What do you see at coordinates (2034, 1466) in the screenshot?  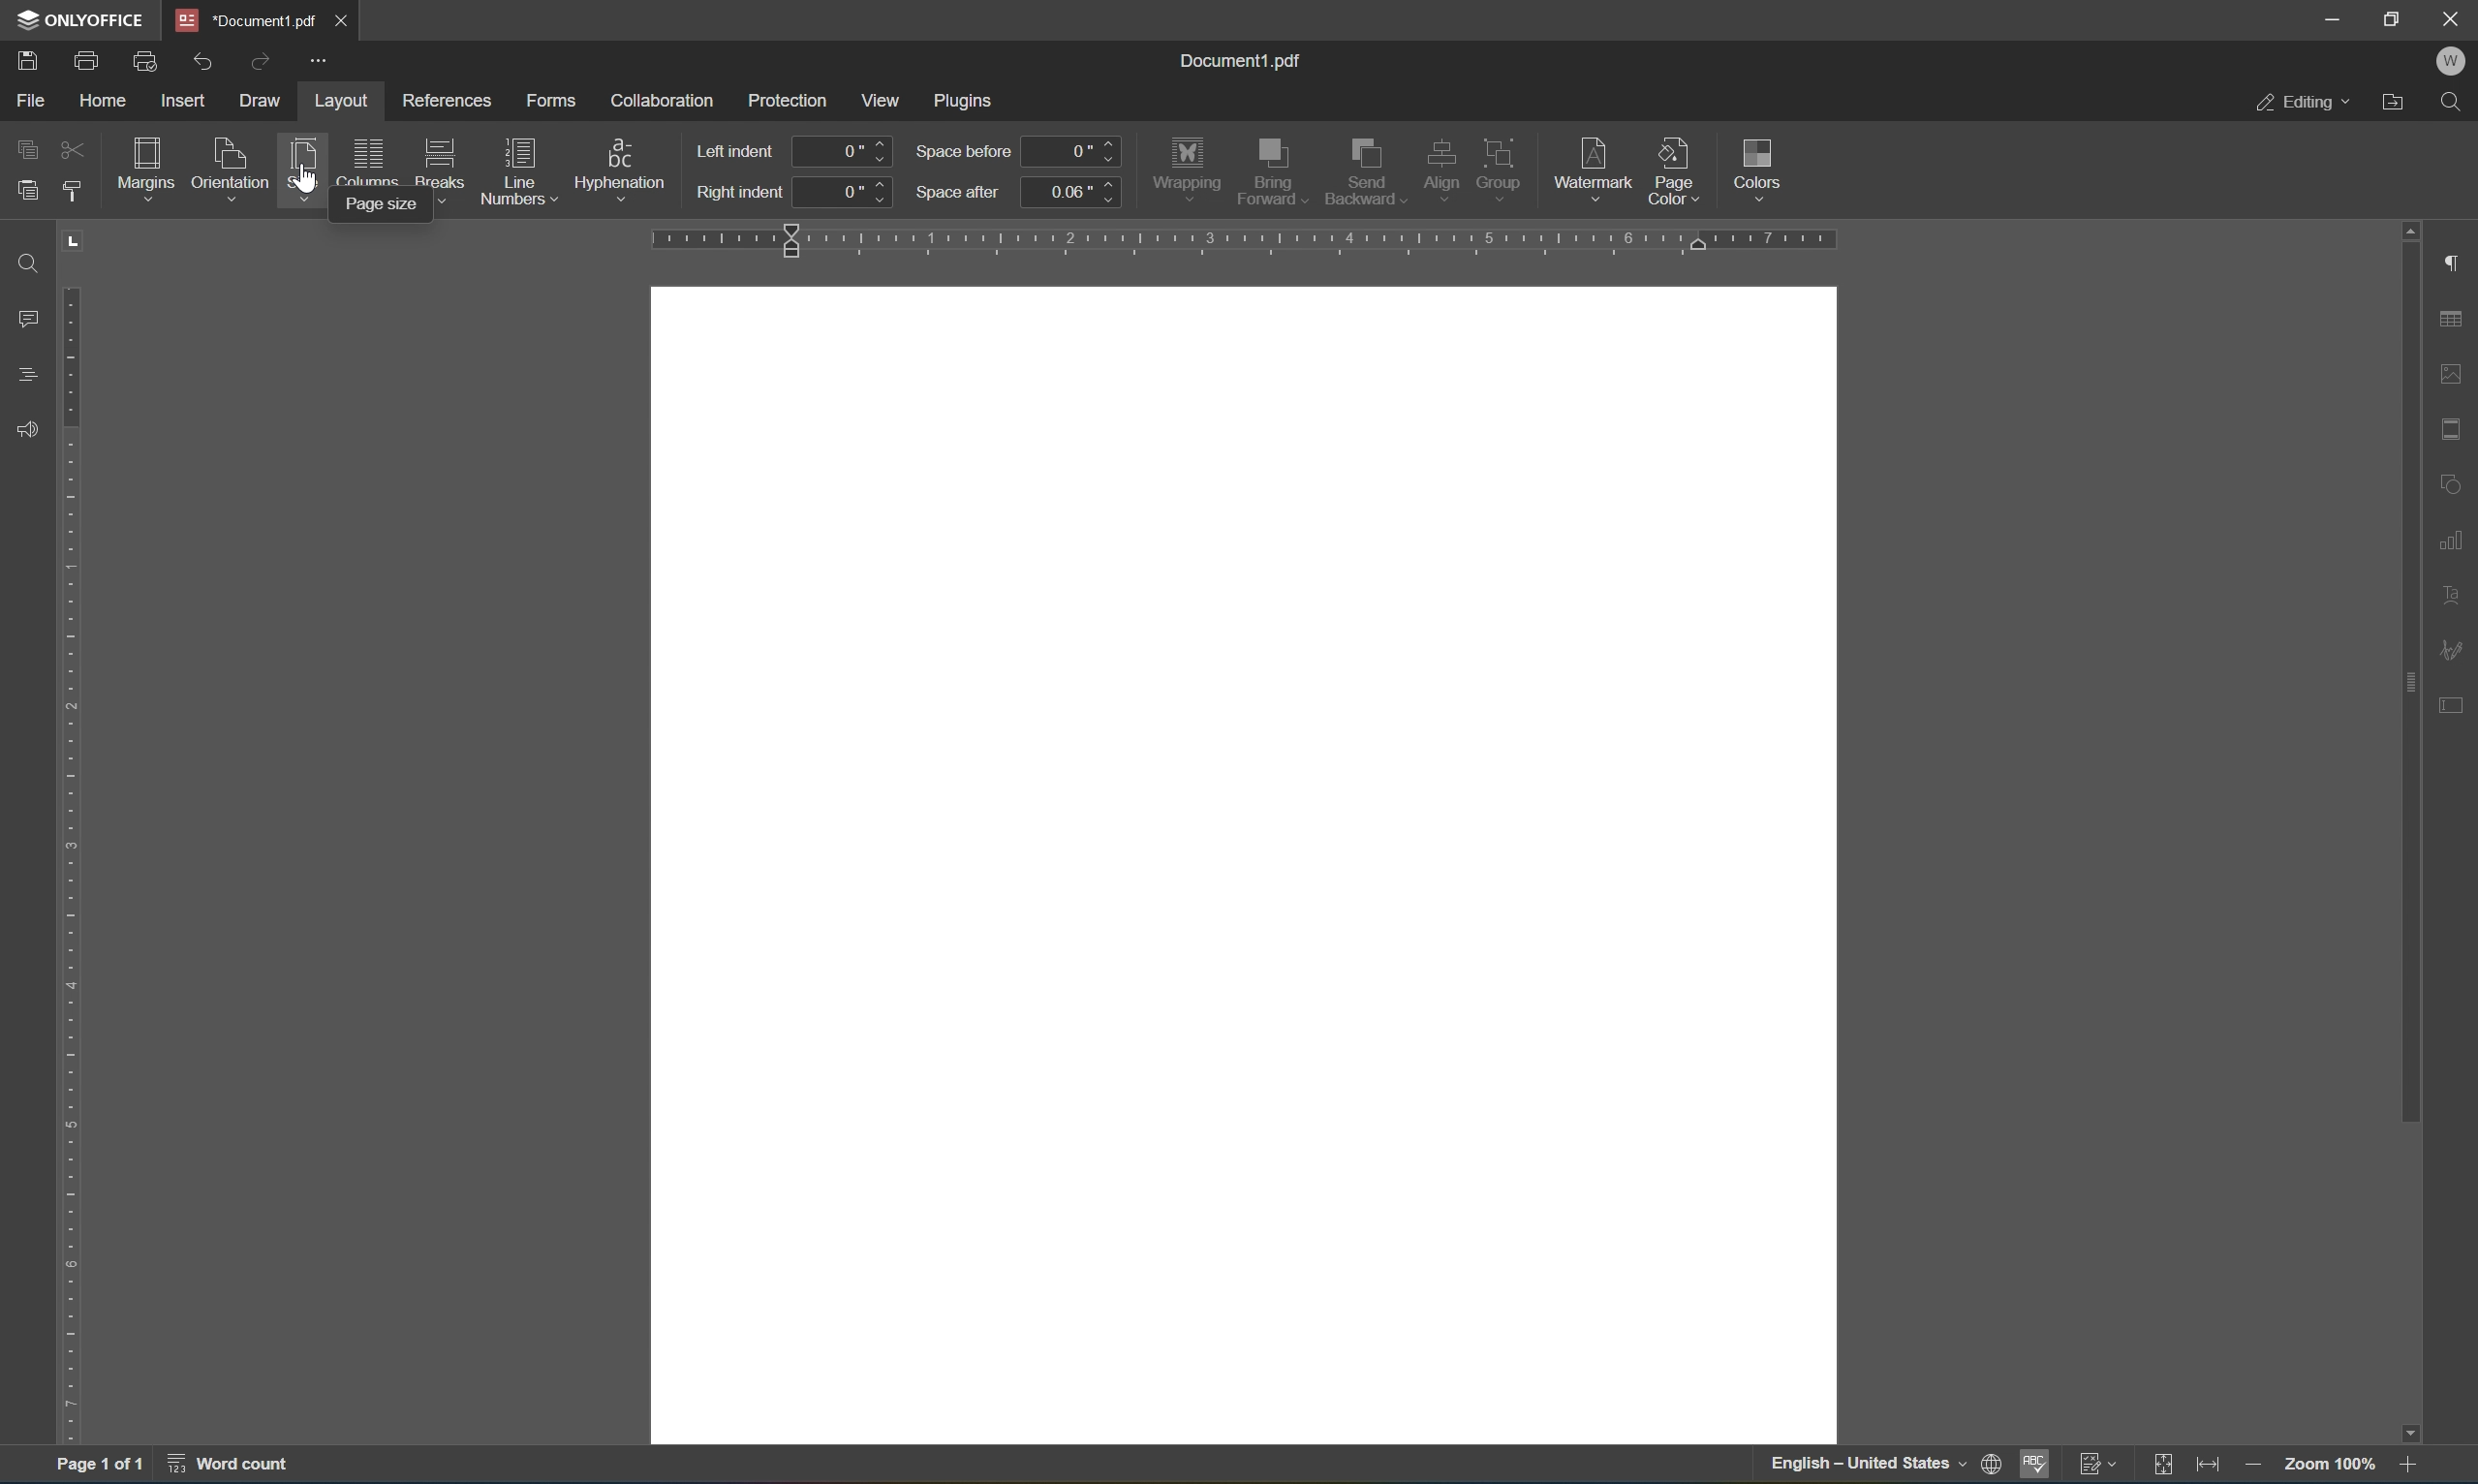 I see `spell checking` at bounding box center [2034, 1466].